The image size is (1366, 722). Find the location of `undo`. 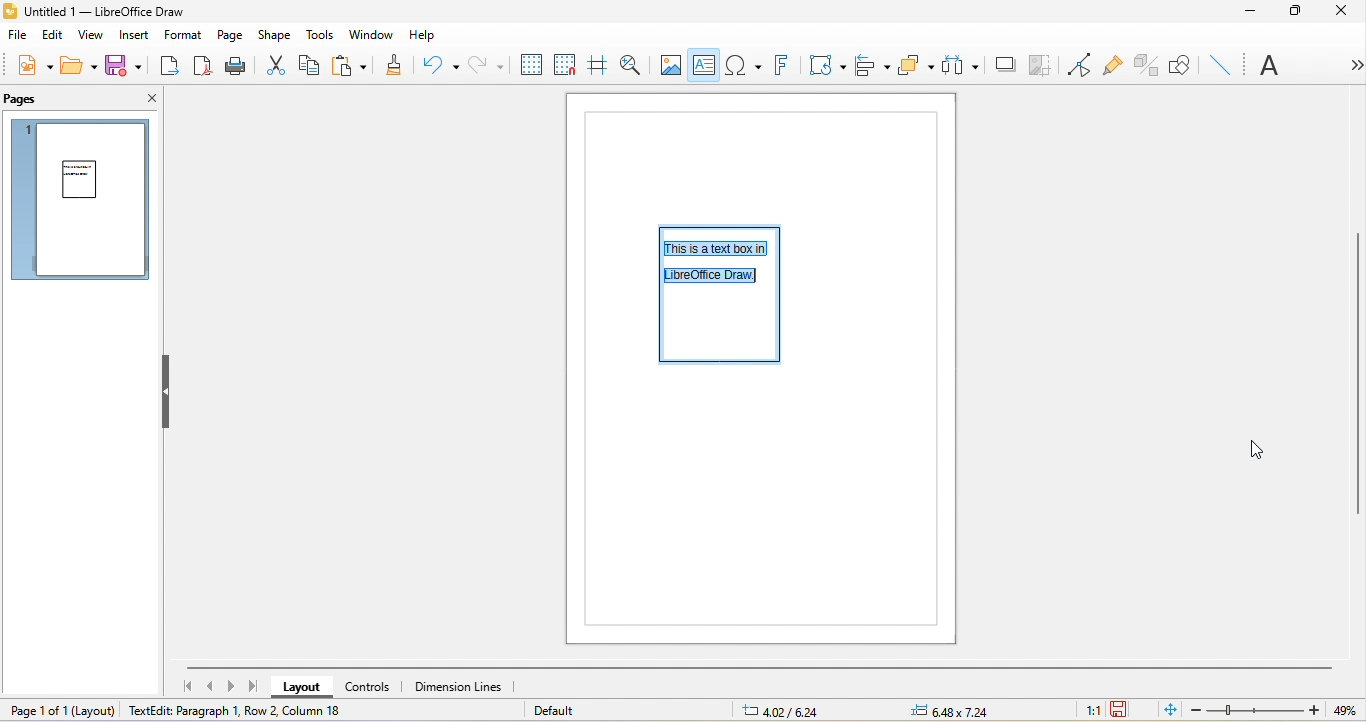

undo is located at coordinates (444, 65).